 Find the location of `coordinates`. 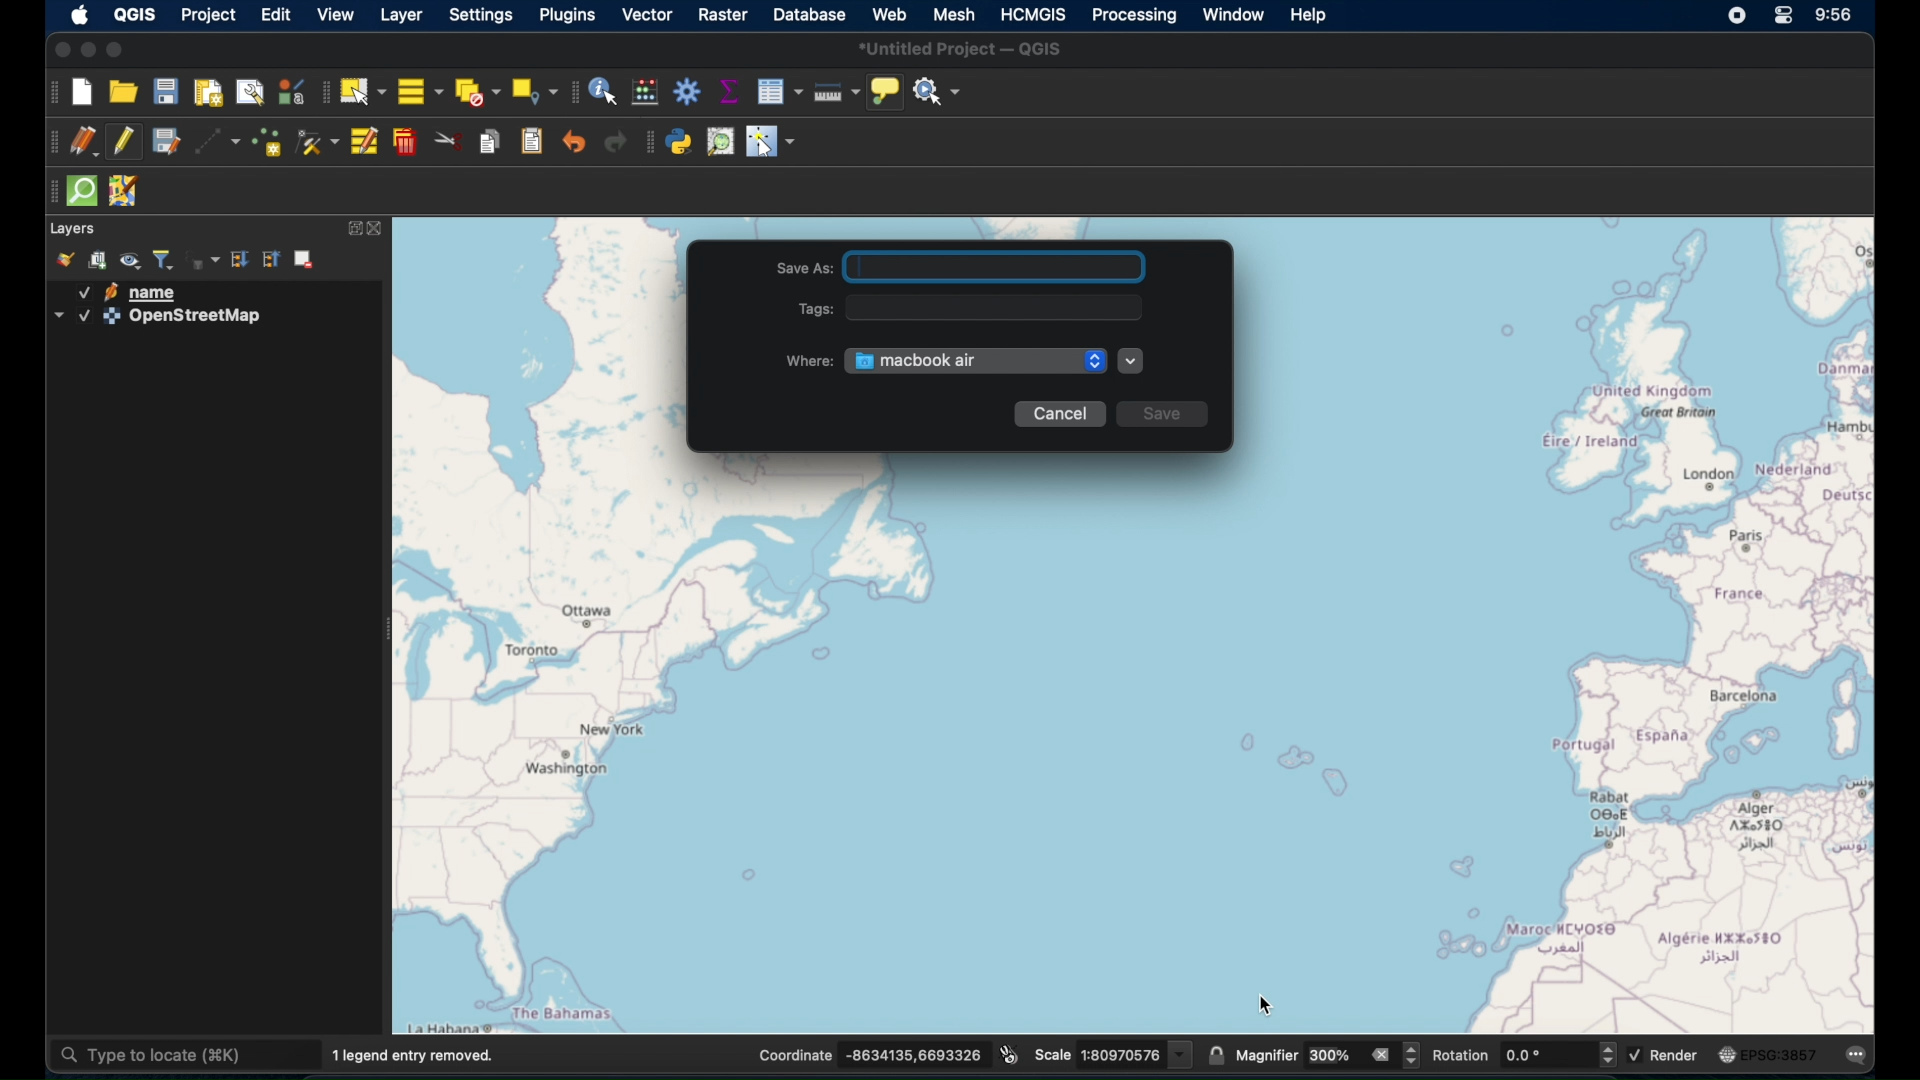

coordinates is located at coordinates (873, 1056).